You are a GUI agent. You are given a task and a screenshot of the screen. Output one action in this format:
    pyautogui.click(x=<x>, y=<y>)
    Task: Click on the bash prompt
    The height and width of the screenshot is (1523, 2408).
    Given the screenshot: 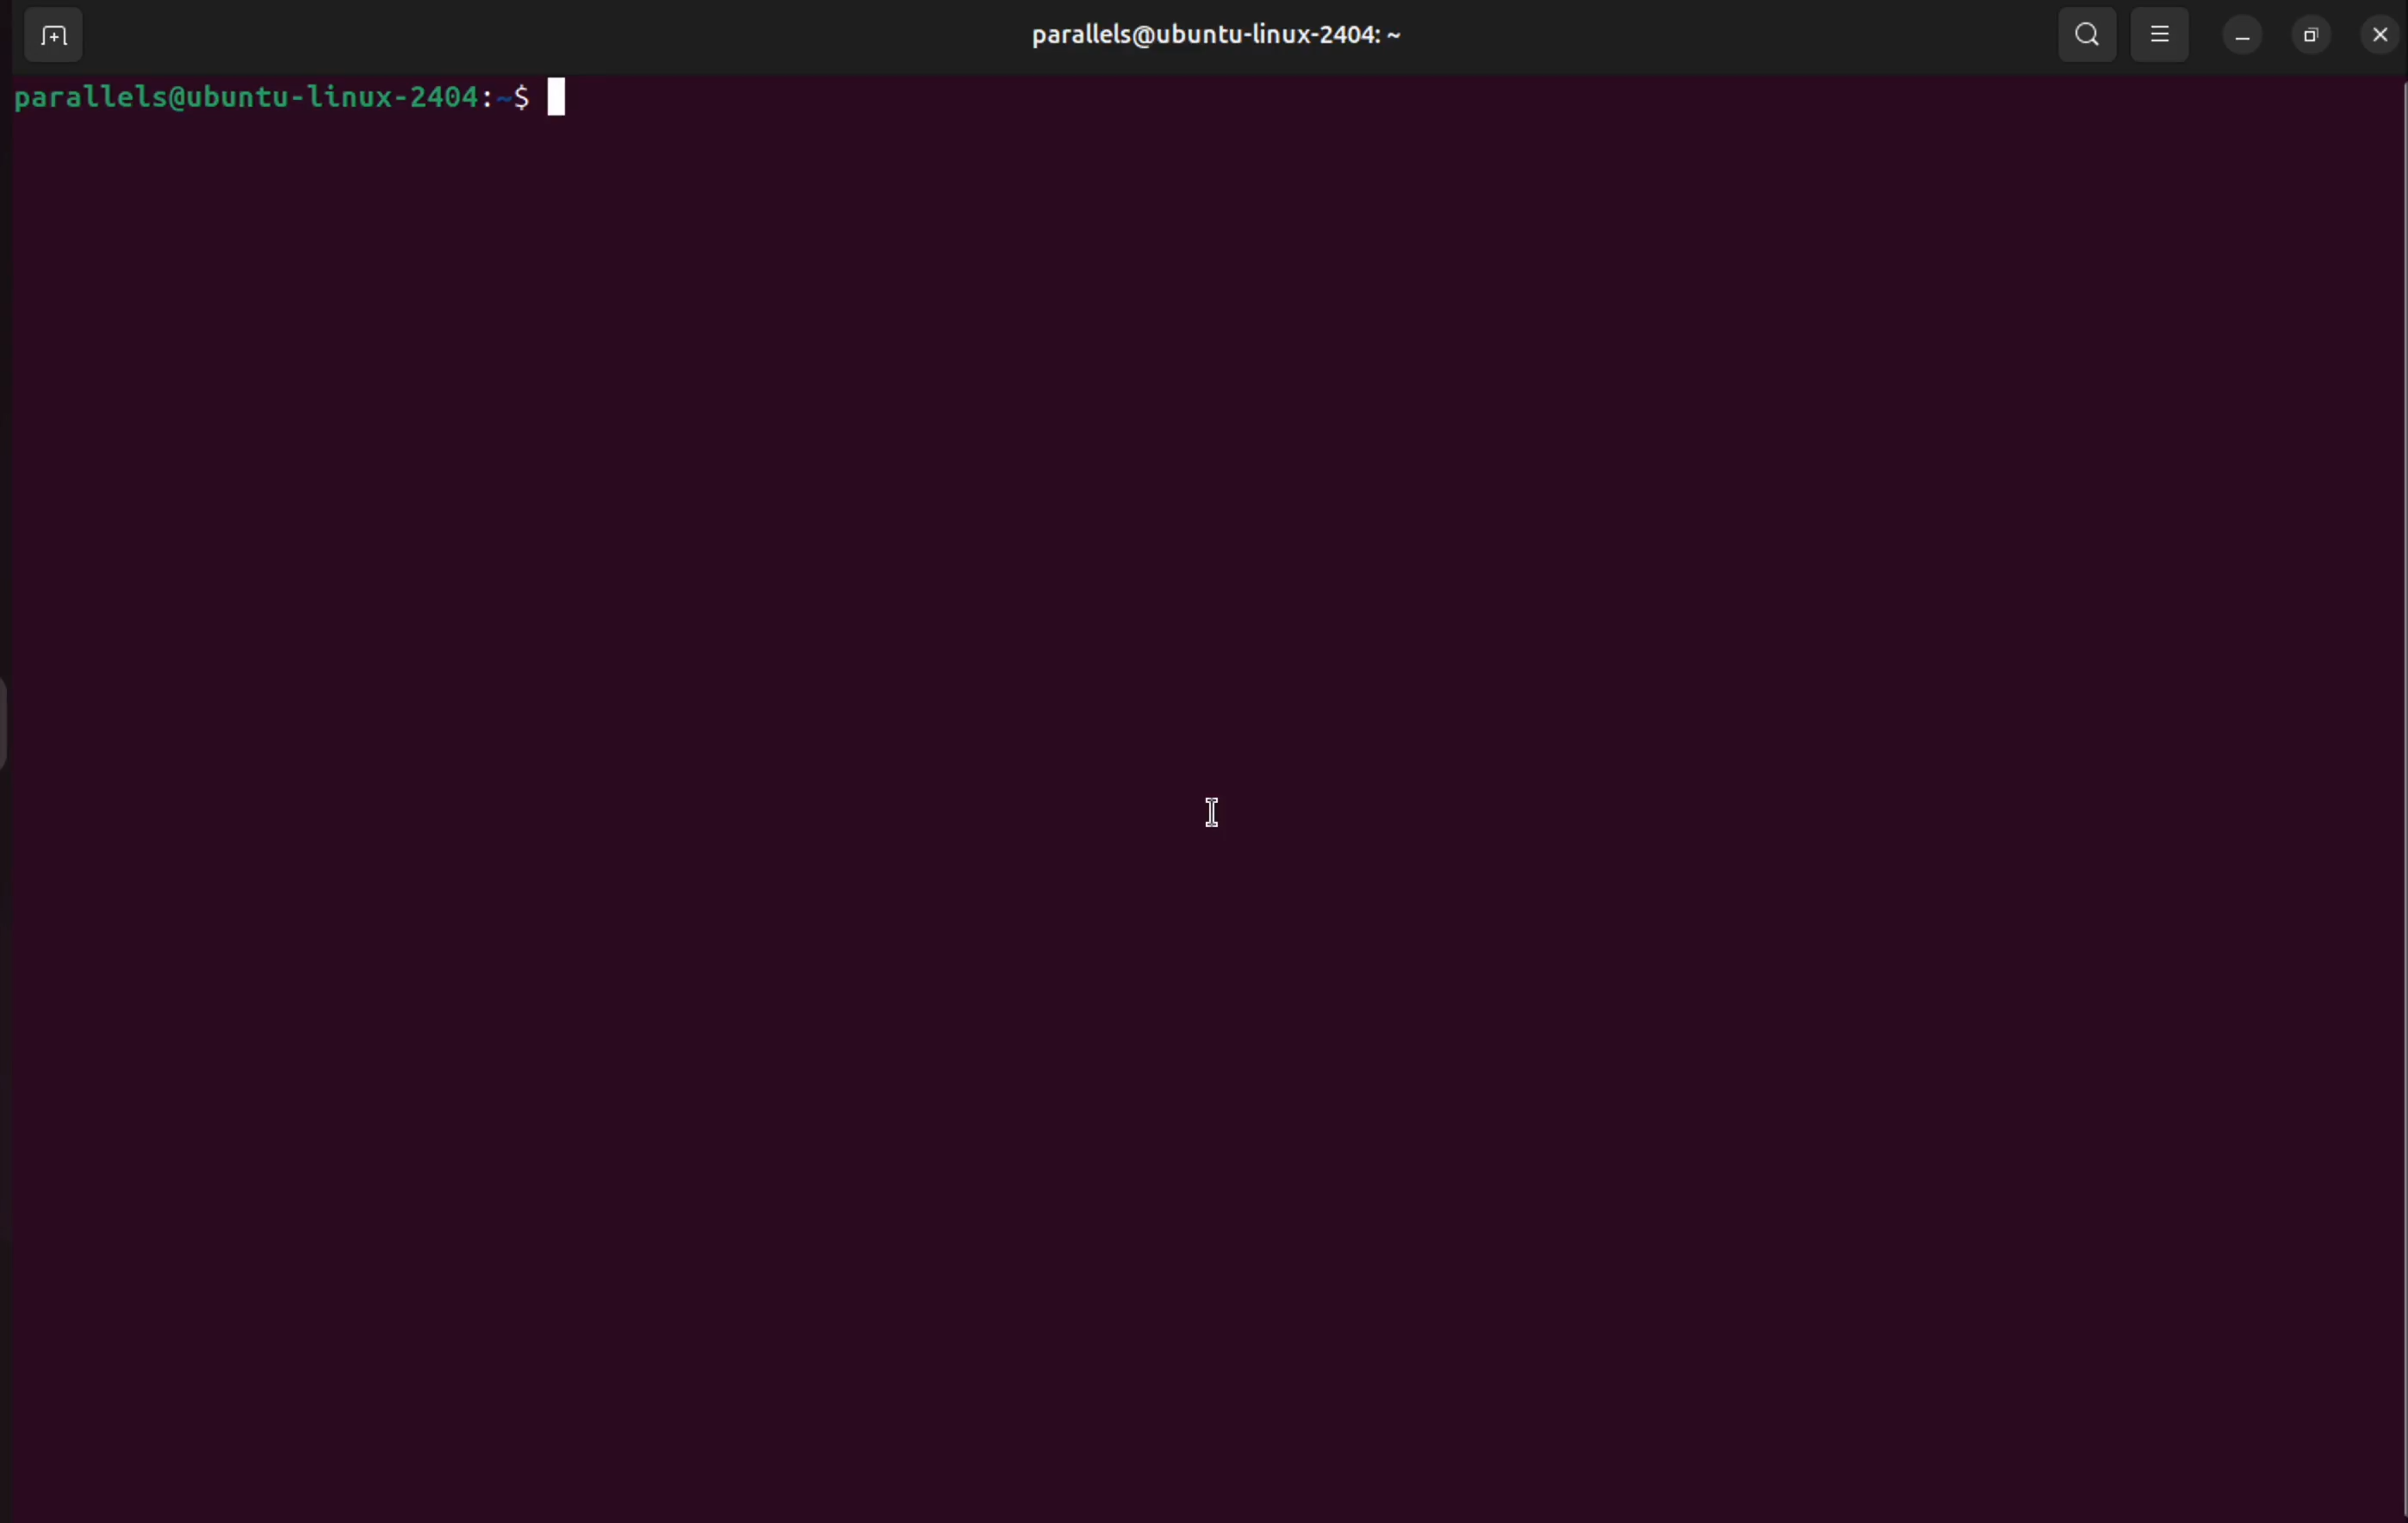 What is the action you would take?
    pyautogui.click(x=289, y=95)
    